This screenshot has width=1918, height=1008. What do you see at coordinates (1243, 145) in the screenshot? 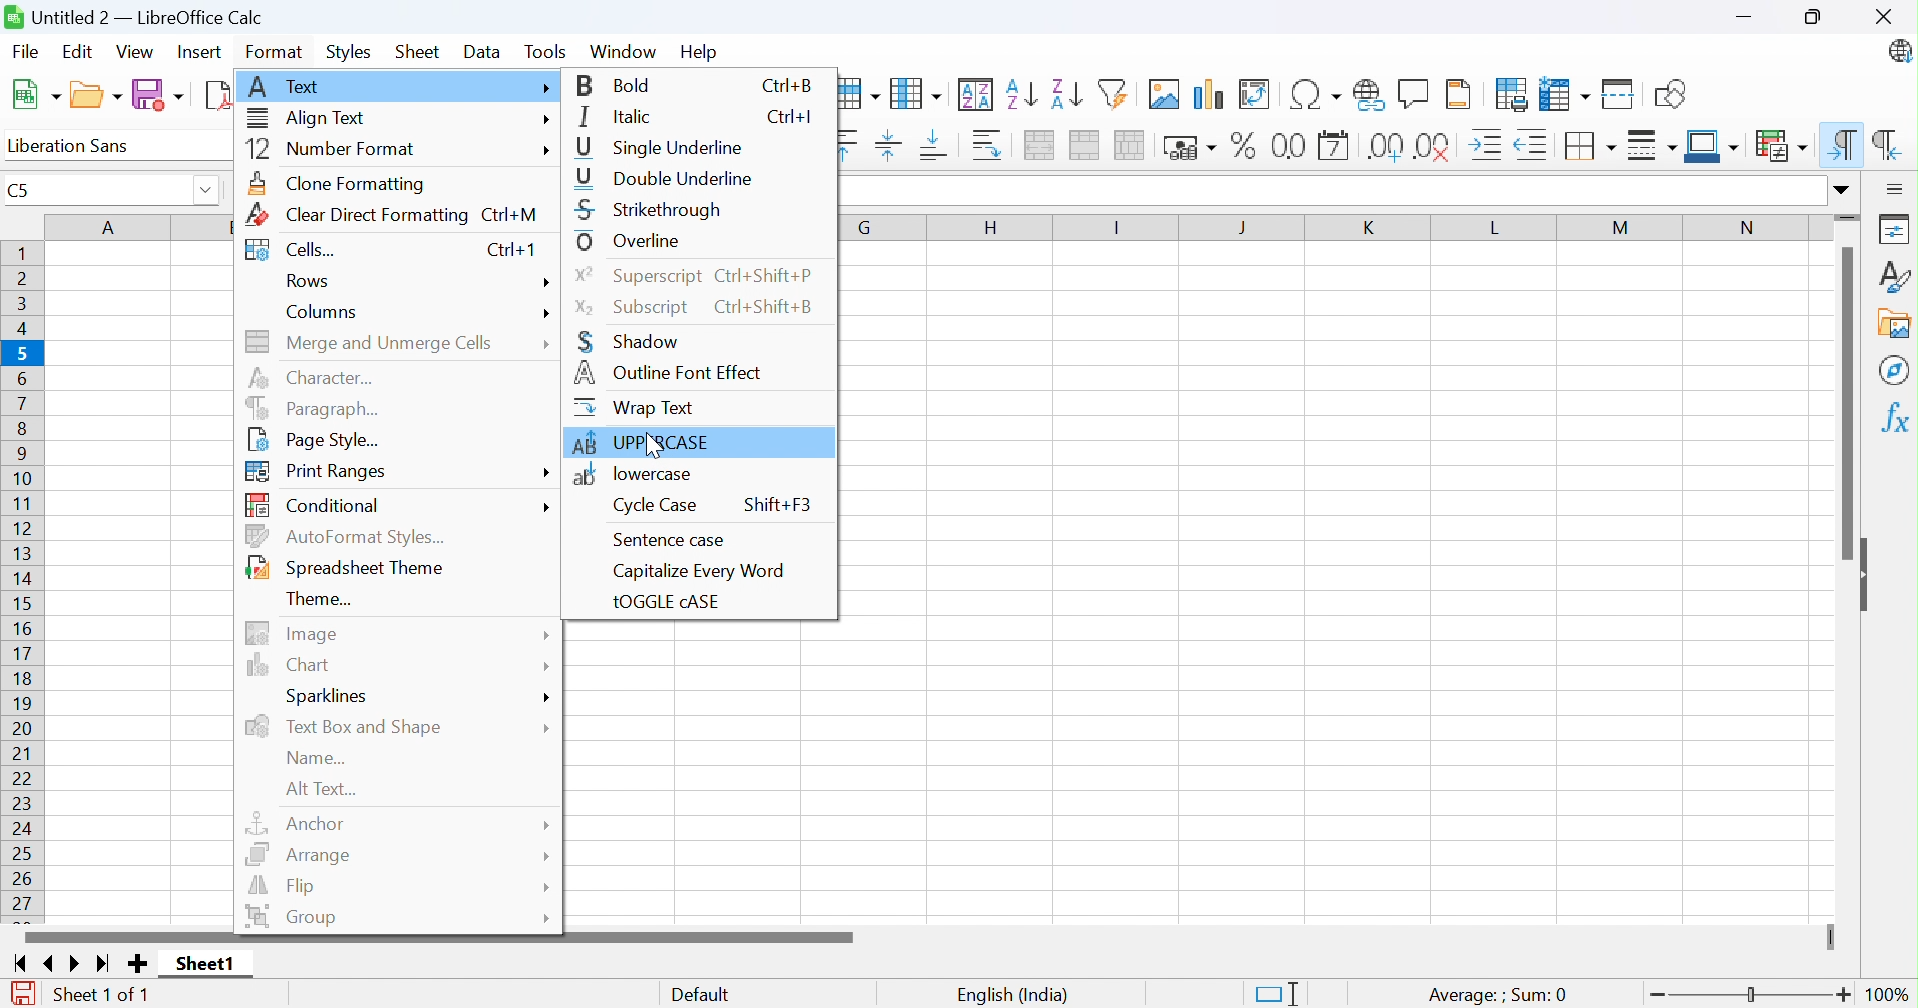
I see `Format as percent` at bounding box center [1243, 145].